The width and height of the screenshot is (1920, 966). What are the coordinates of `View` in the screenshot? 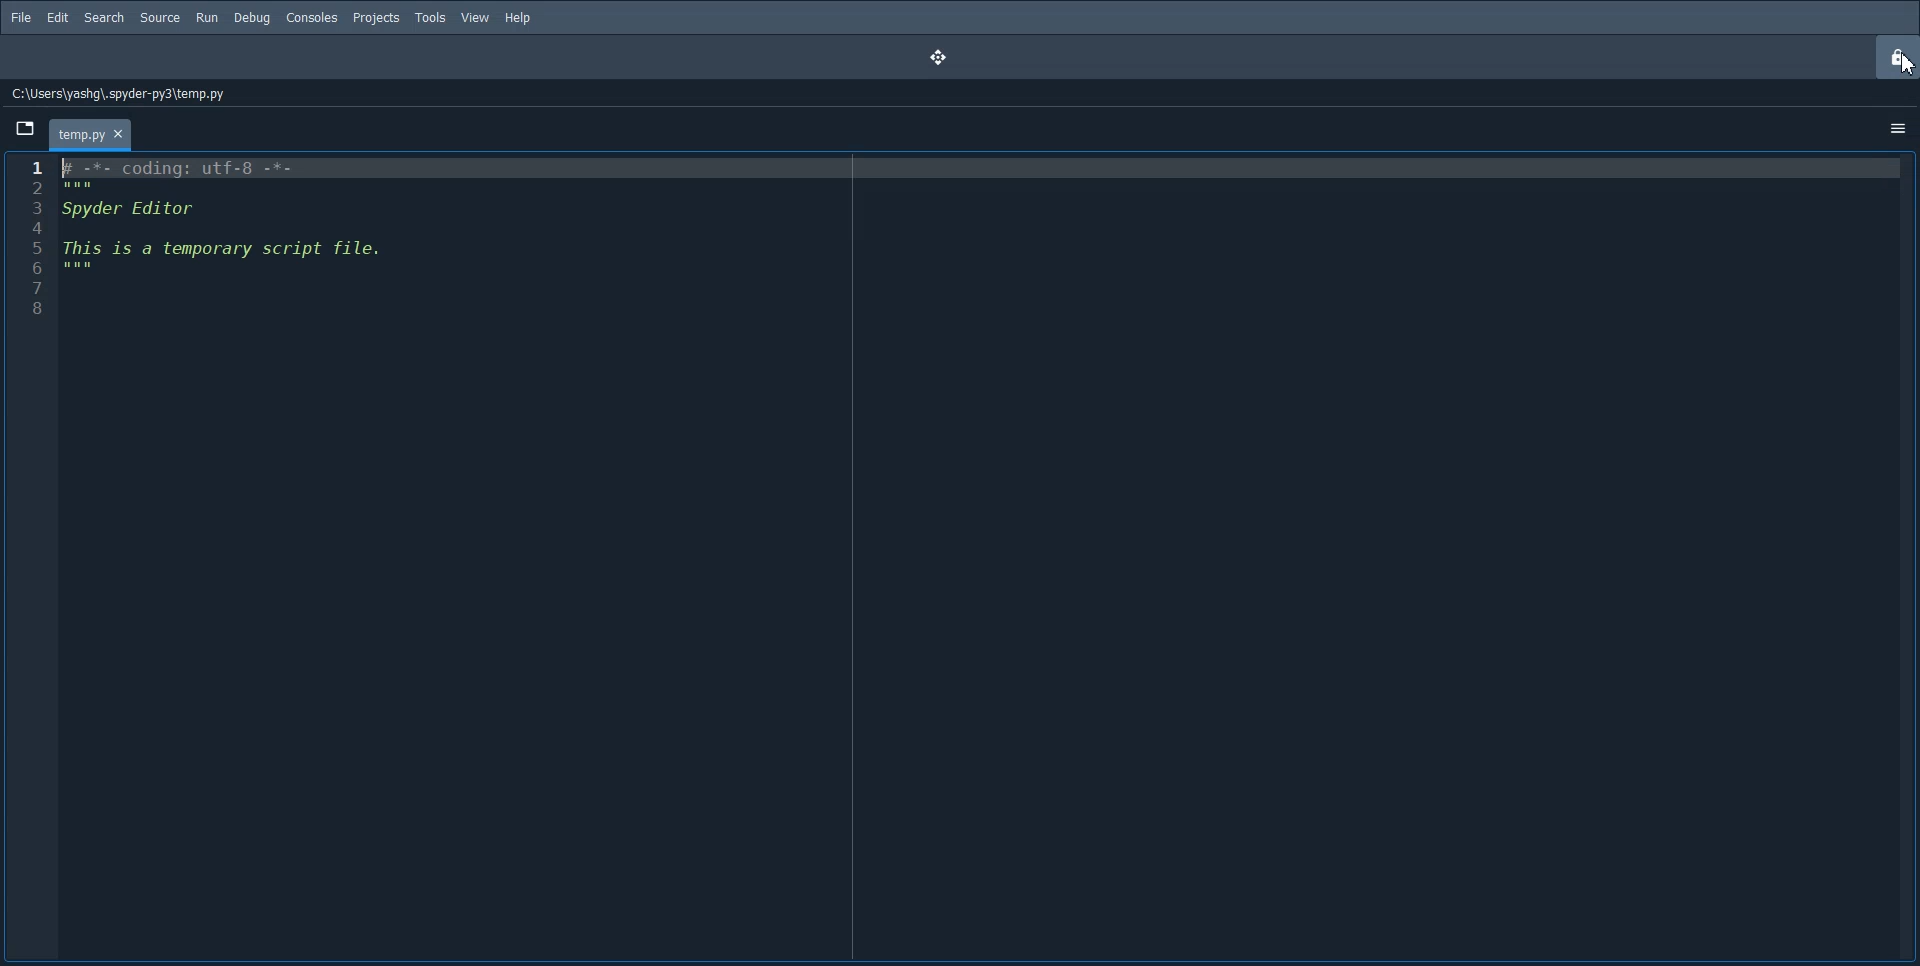 It's located at (476, 18).